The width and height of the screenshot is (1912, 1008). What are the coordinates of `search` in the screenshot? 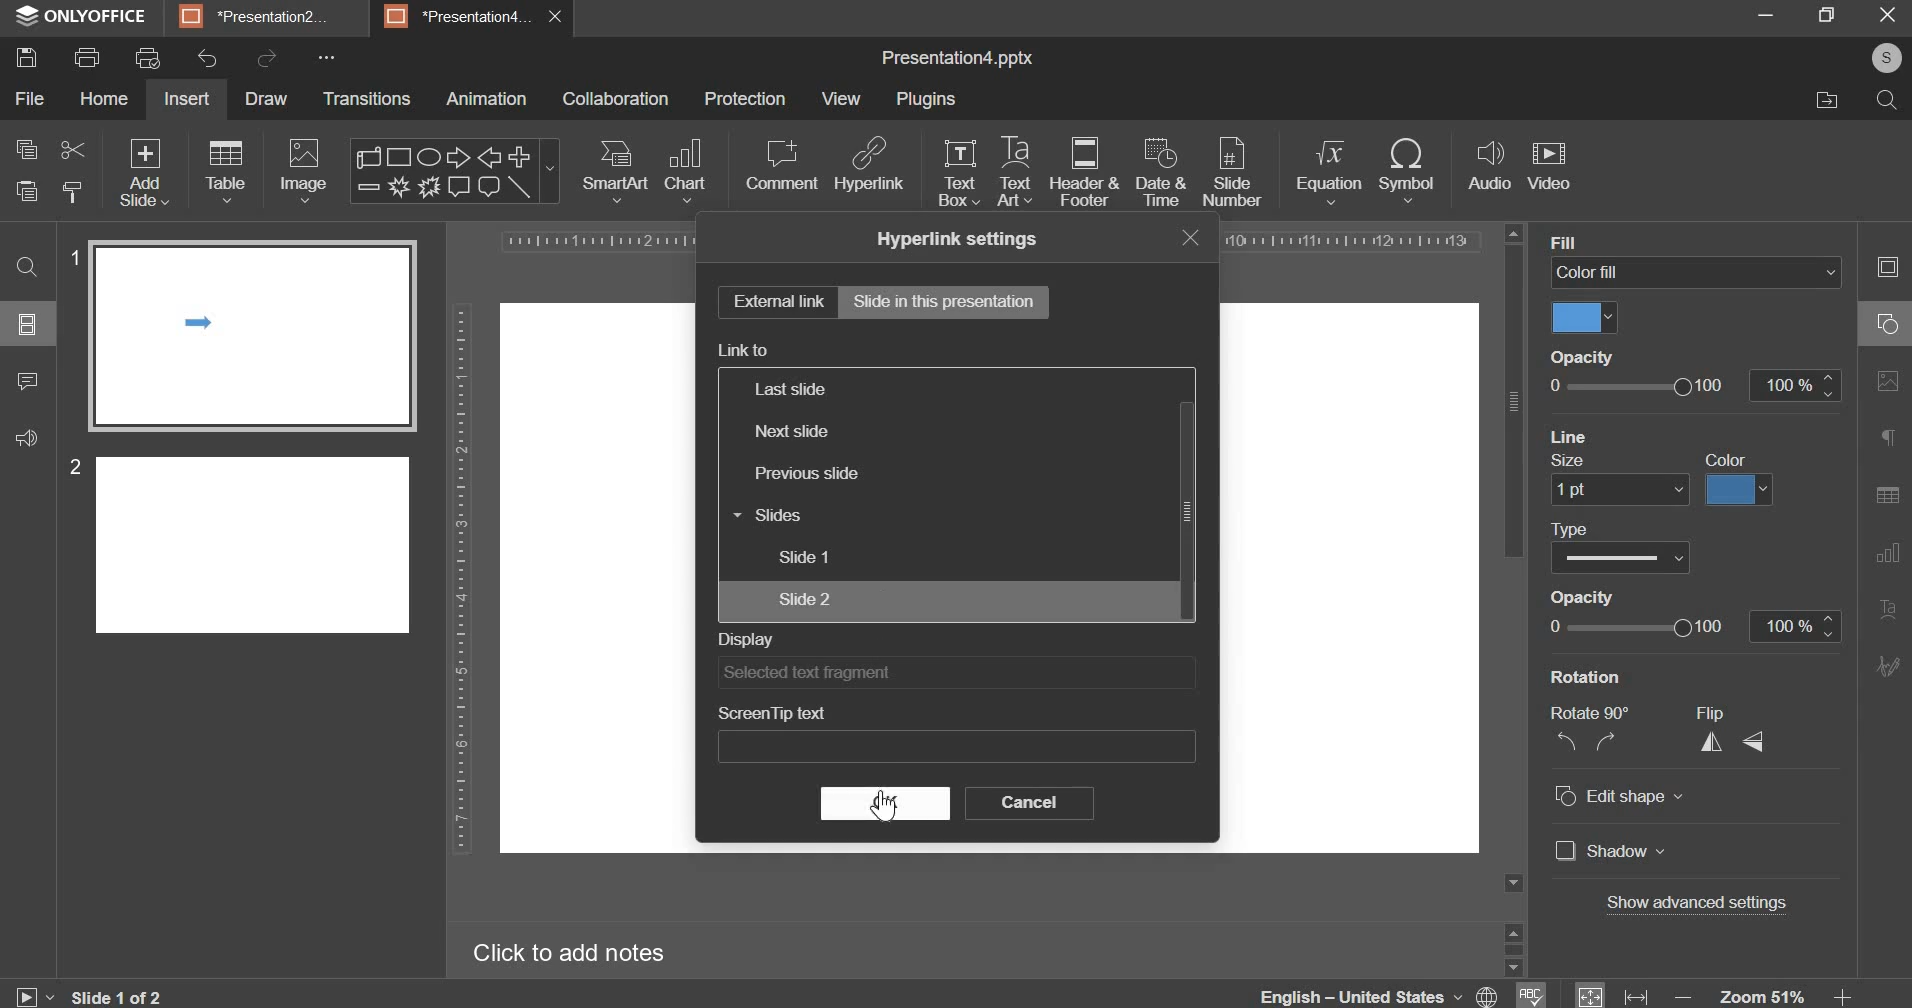 It's located at (27, 258).